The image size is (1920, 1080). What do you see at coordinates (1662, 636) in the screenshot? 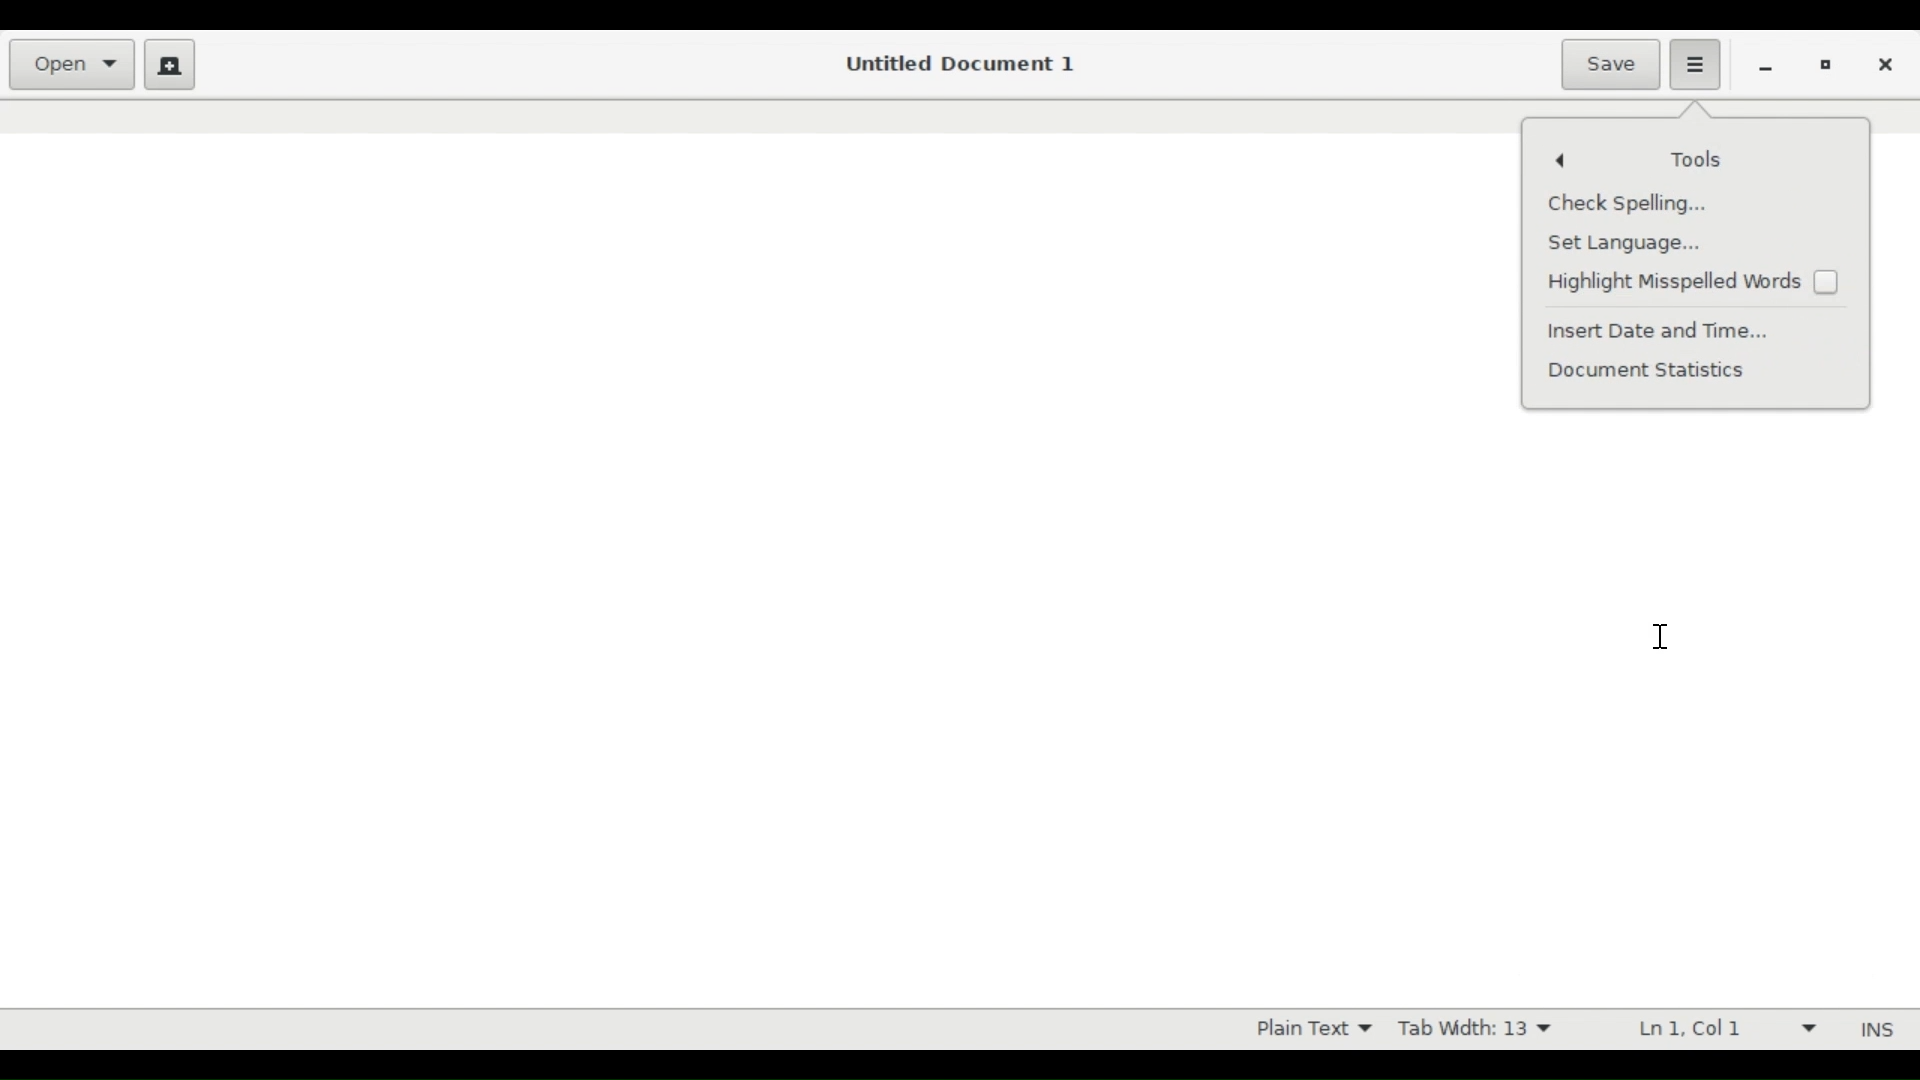
I see `Text Cursor` at bounding box center [1662, 636].